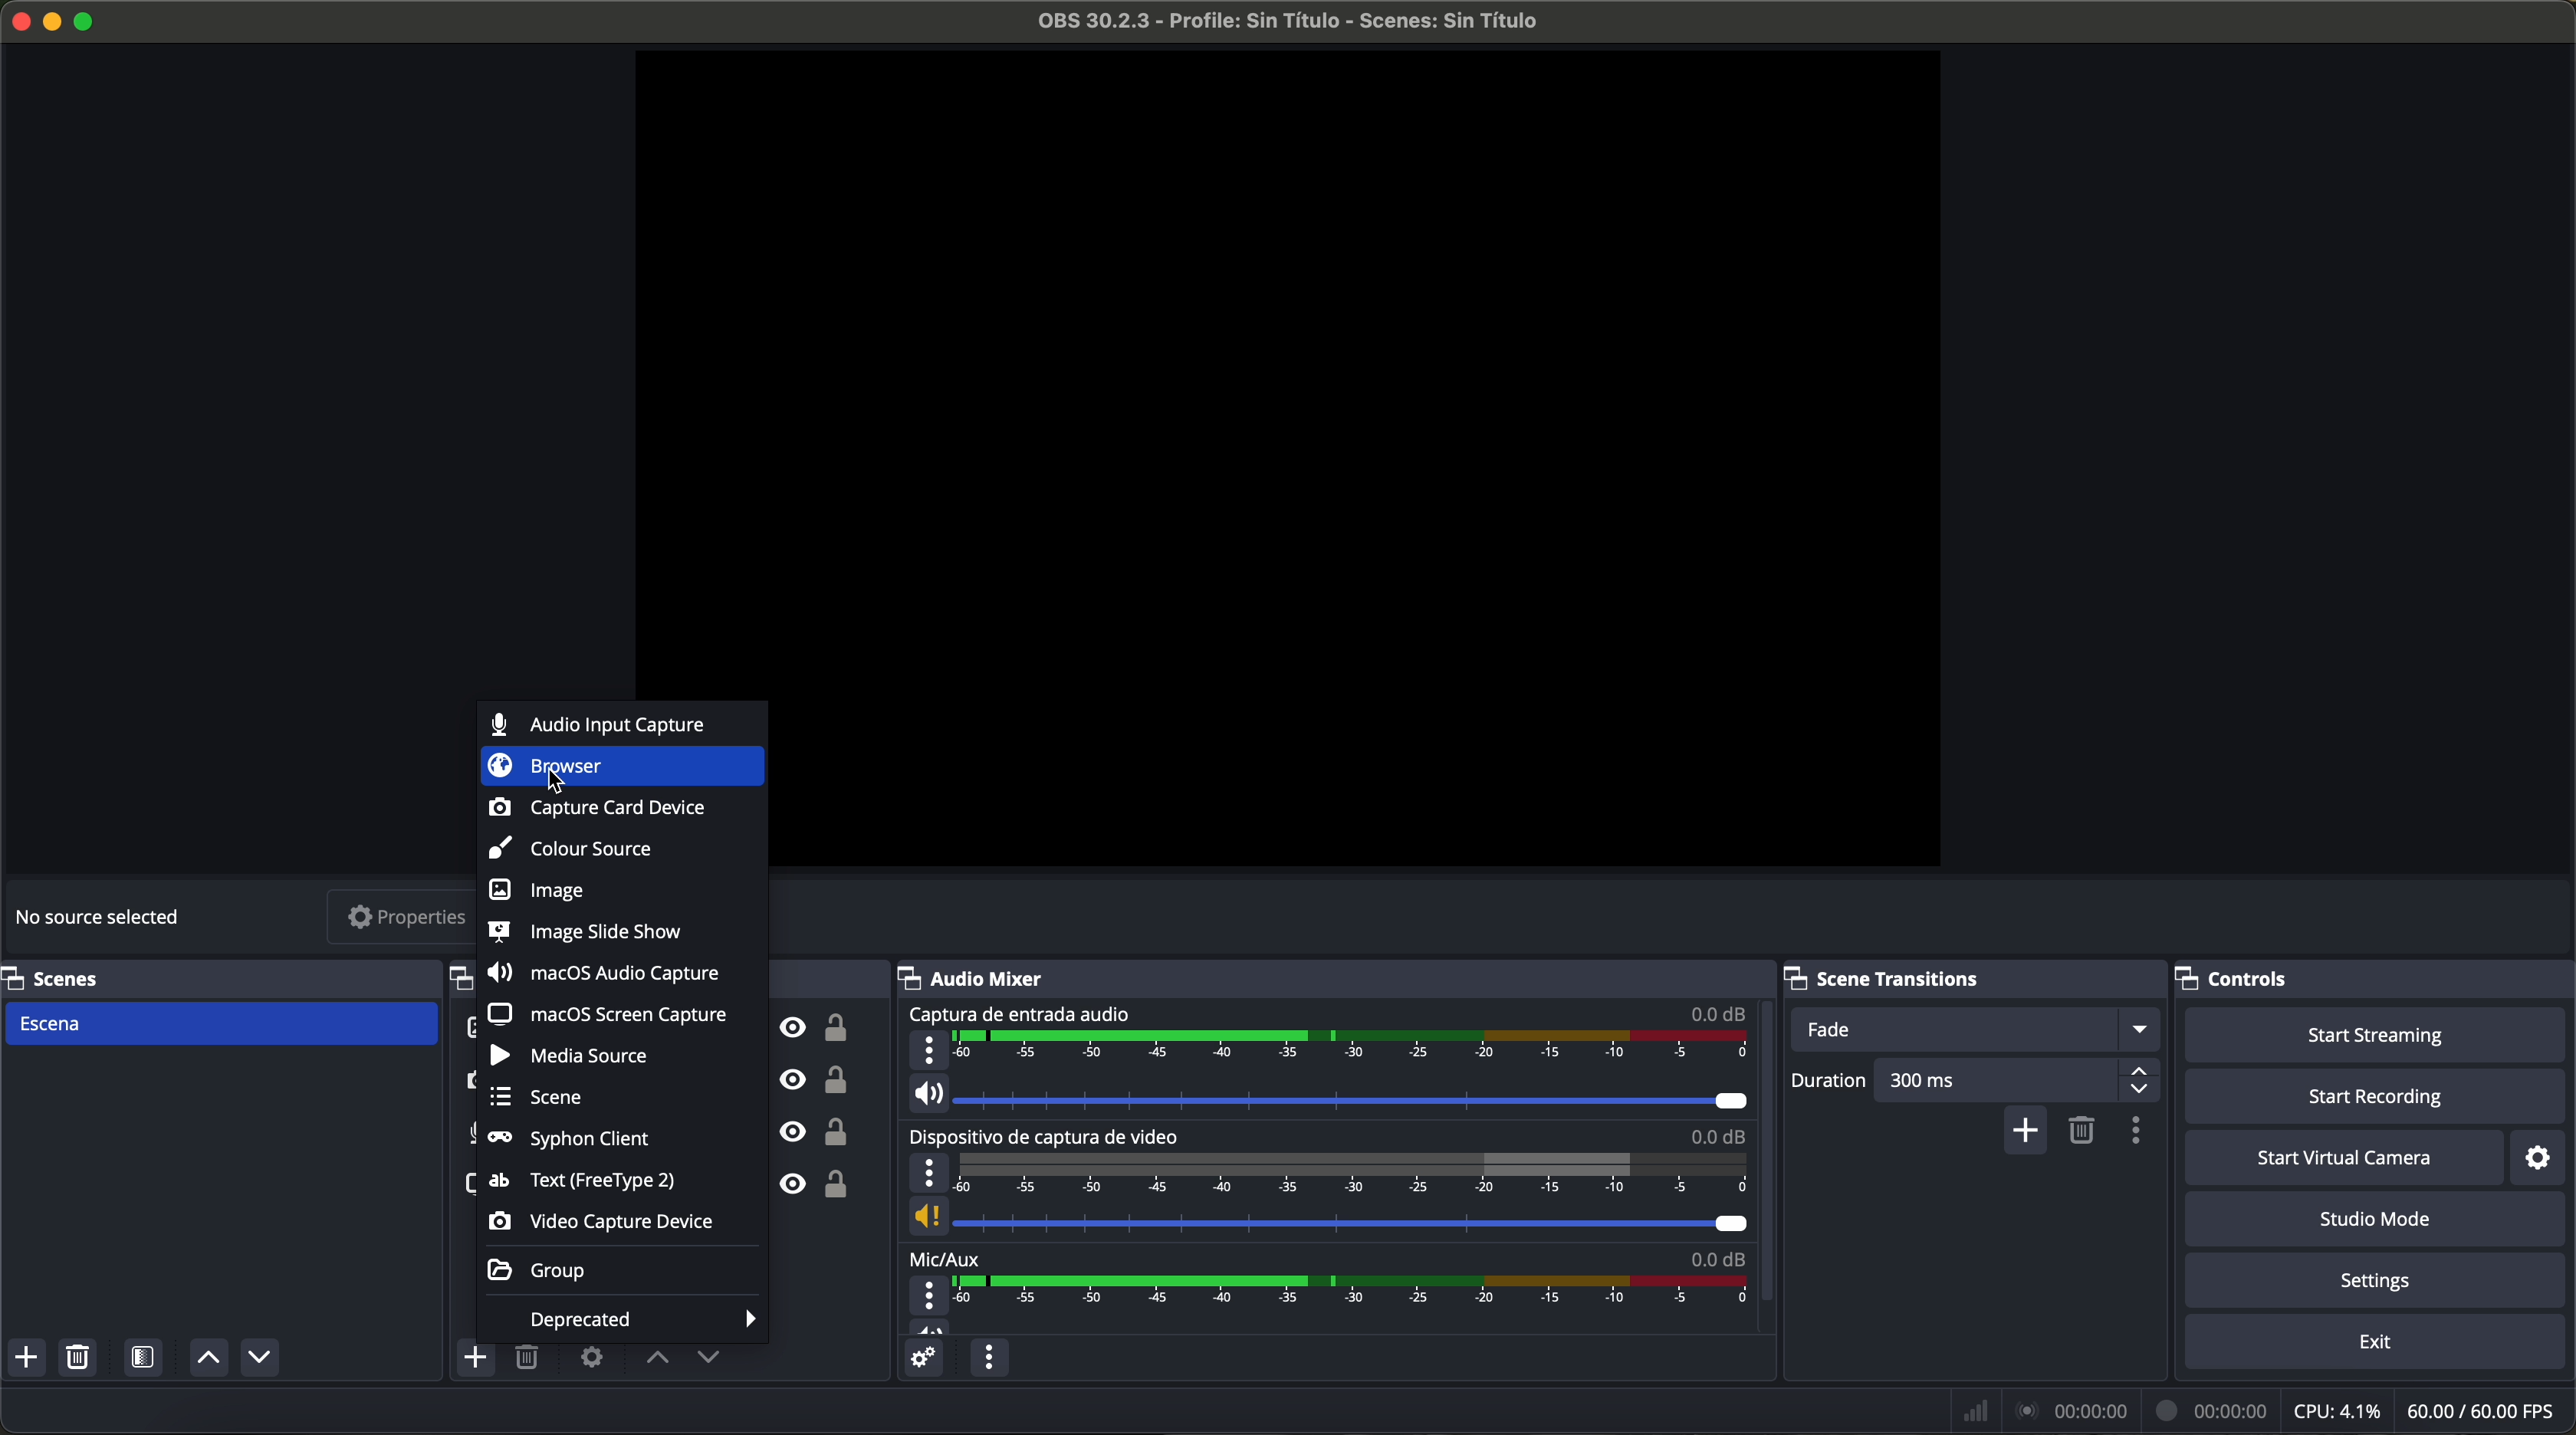 Image resolution: width=2576 pixels, height=1435 pixels. What do you see at coordinates (2378, 1280) in the screenshot?
I see `settings` at bounding box center [2378, 1280].